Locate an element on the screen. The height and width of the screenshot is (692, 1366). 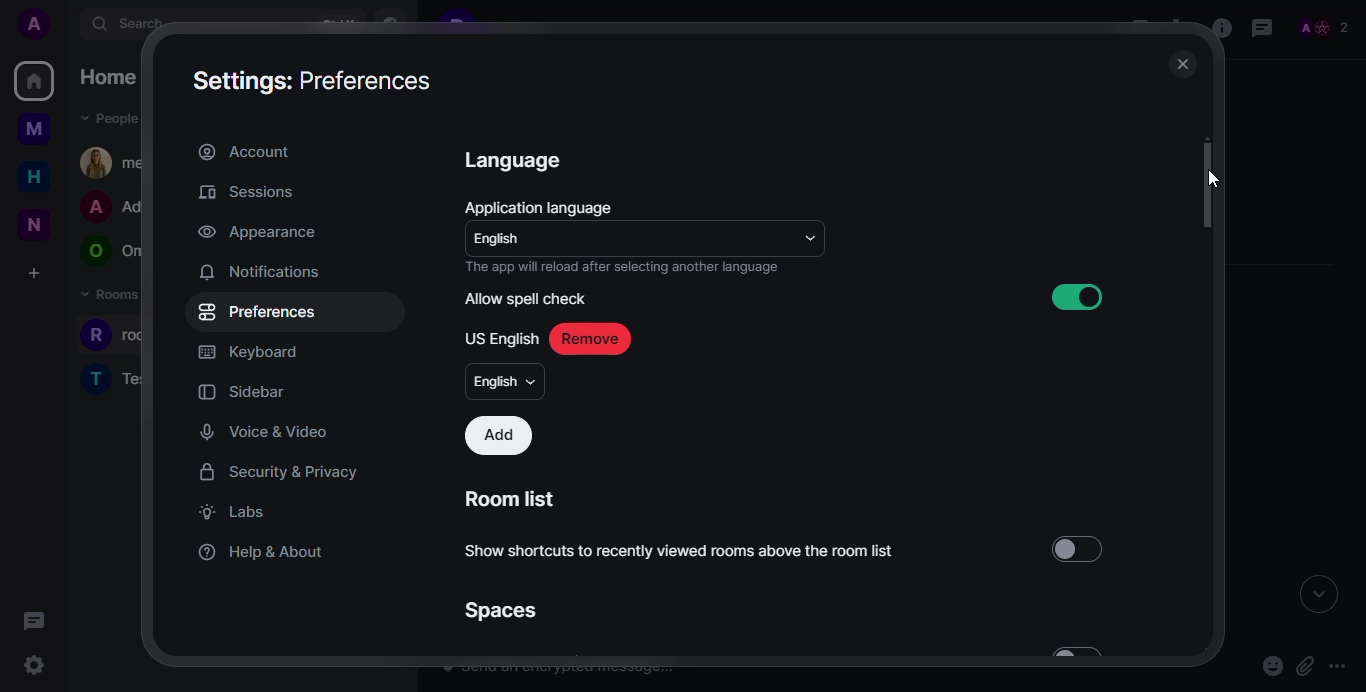
application language is located at coordinates (542, 206).